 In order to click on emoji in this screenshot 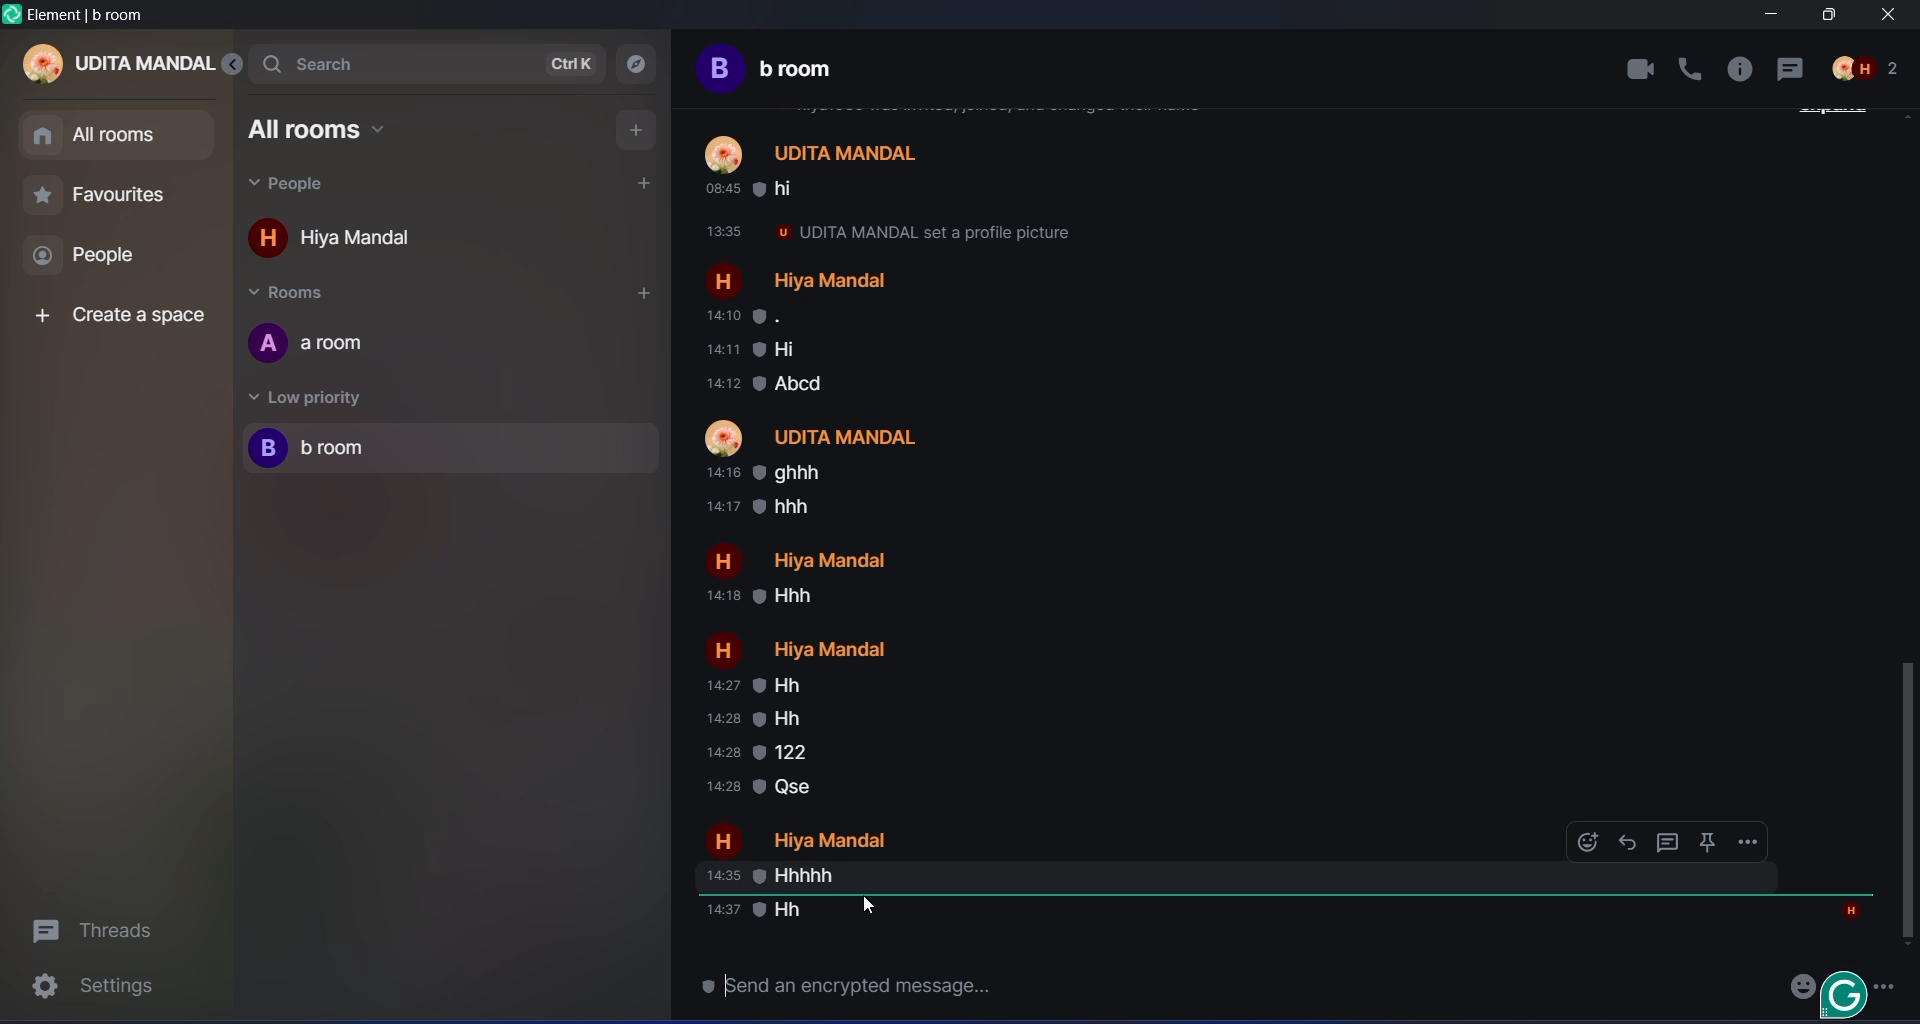, I will do `click(1795, 985)`.